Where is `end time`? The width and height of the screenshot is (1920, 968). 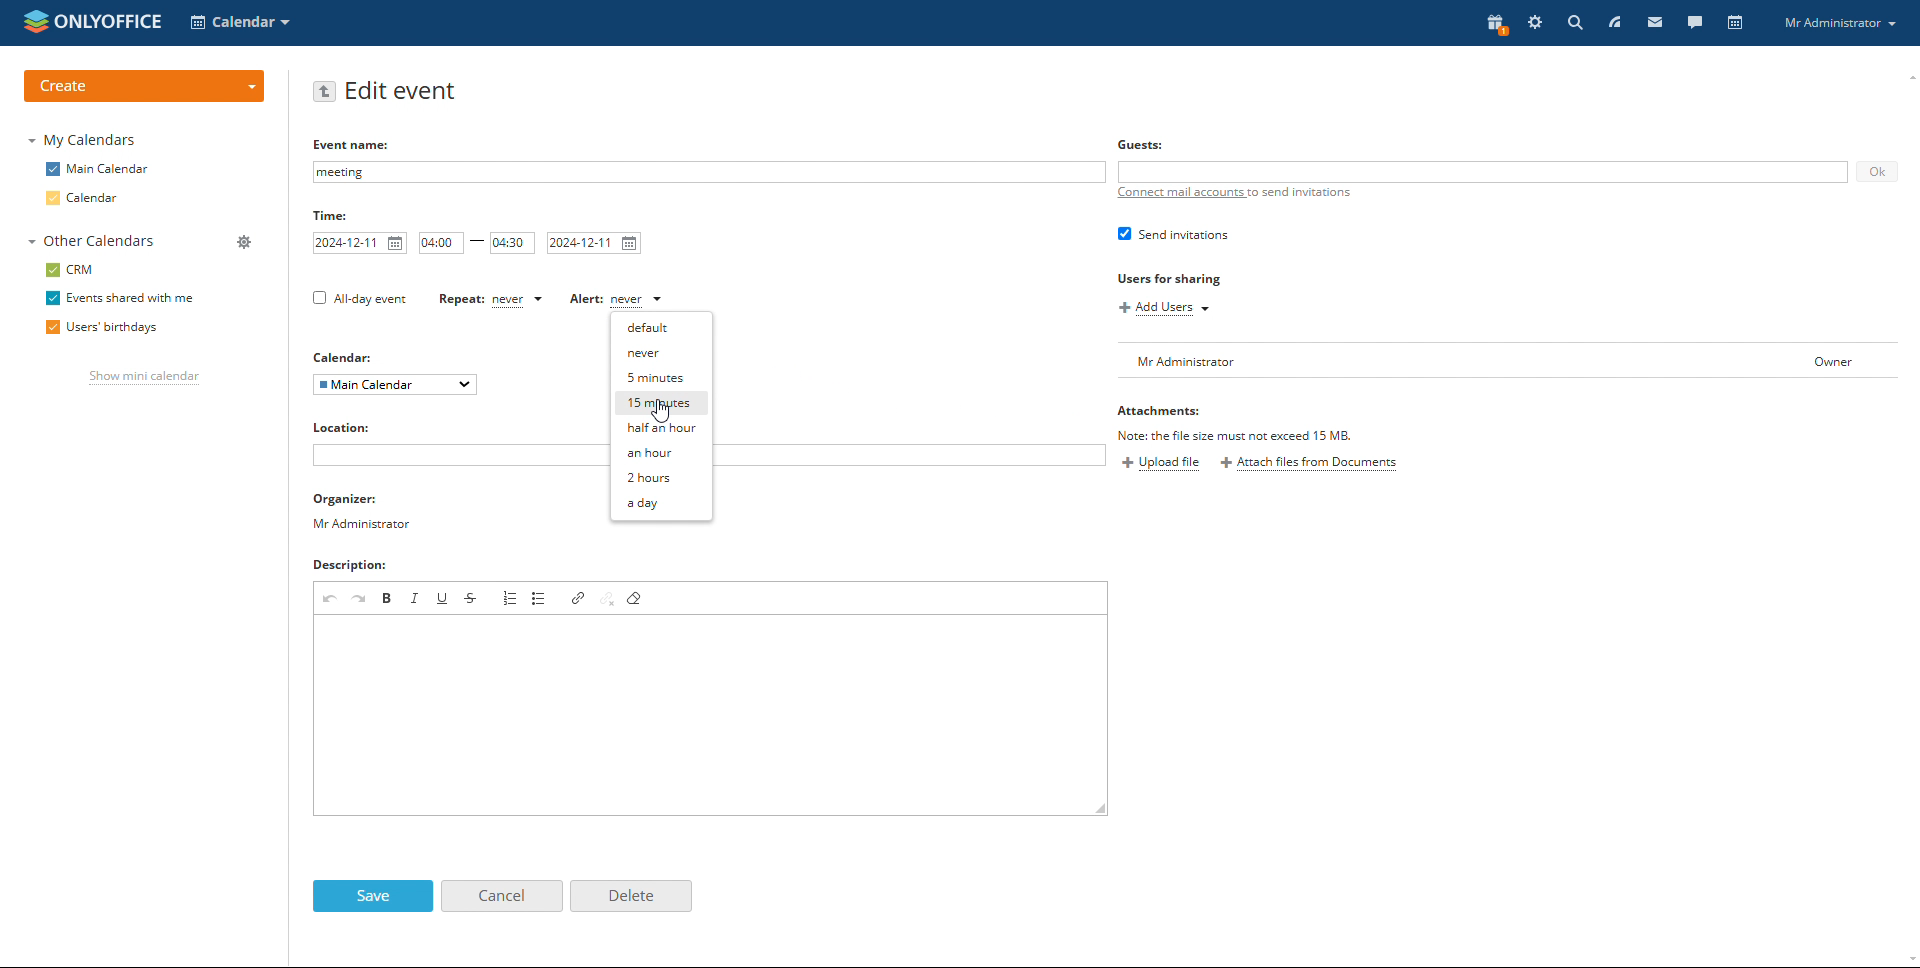
end time is located at coordinates (513, 243).